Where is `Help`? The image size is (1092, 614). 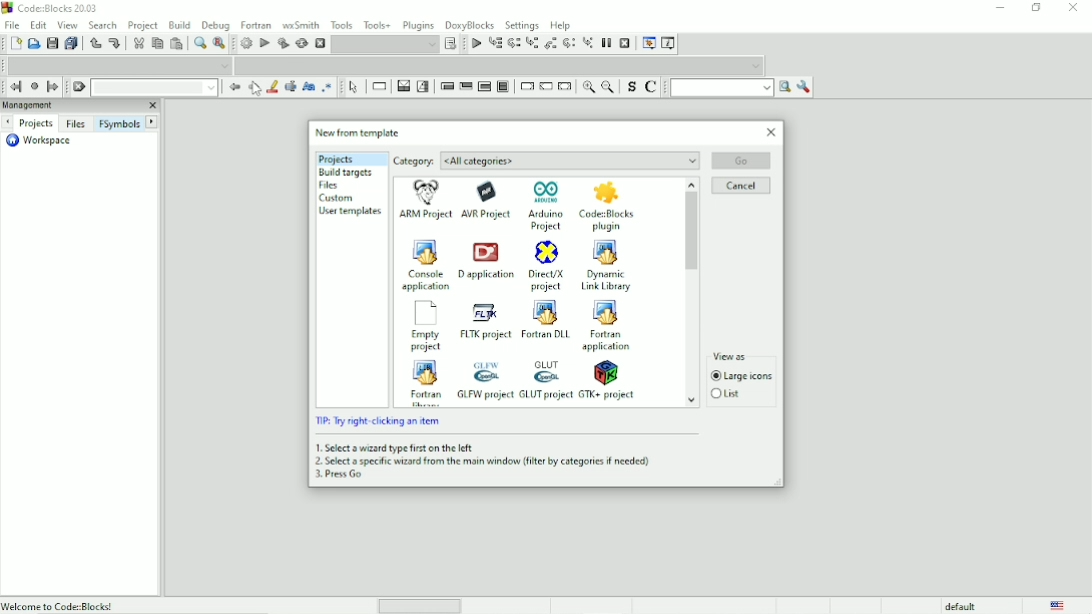 Help is located at coordinates (563, 24).